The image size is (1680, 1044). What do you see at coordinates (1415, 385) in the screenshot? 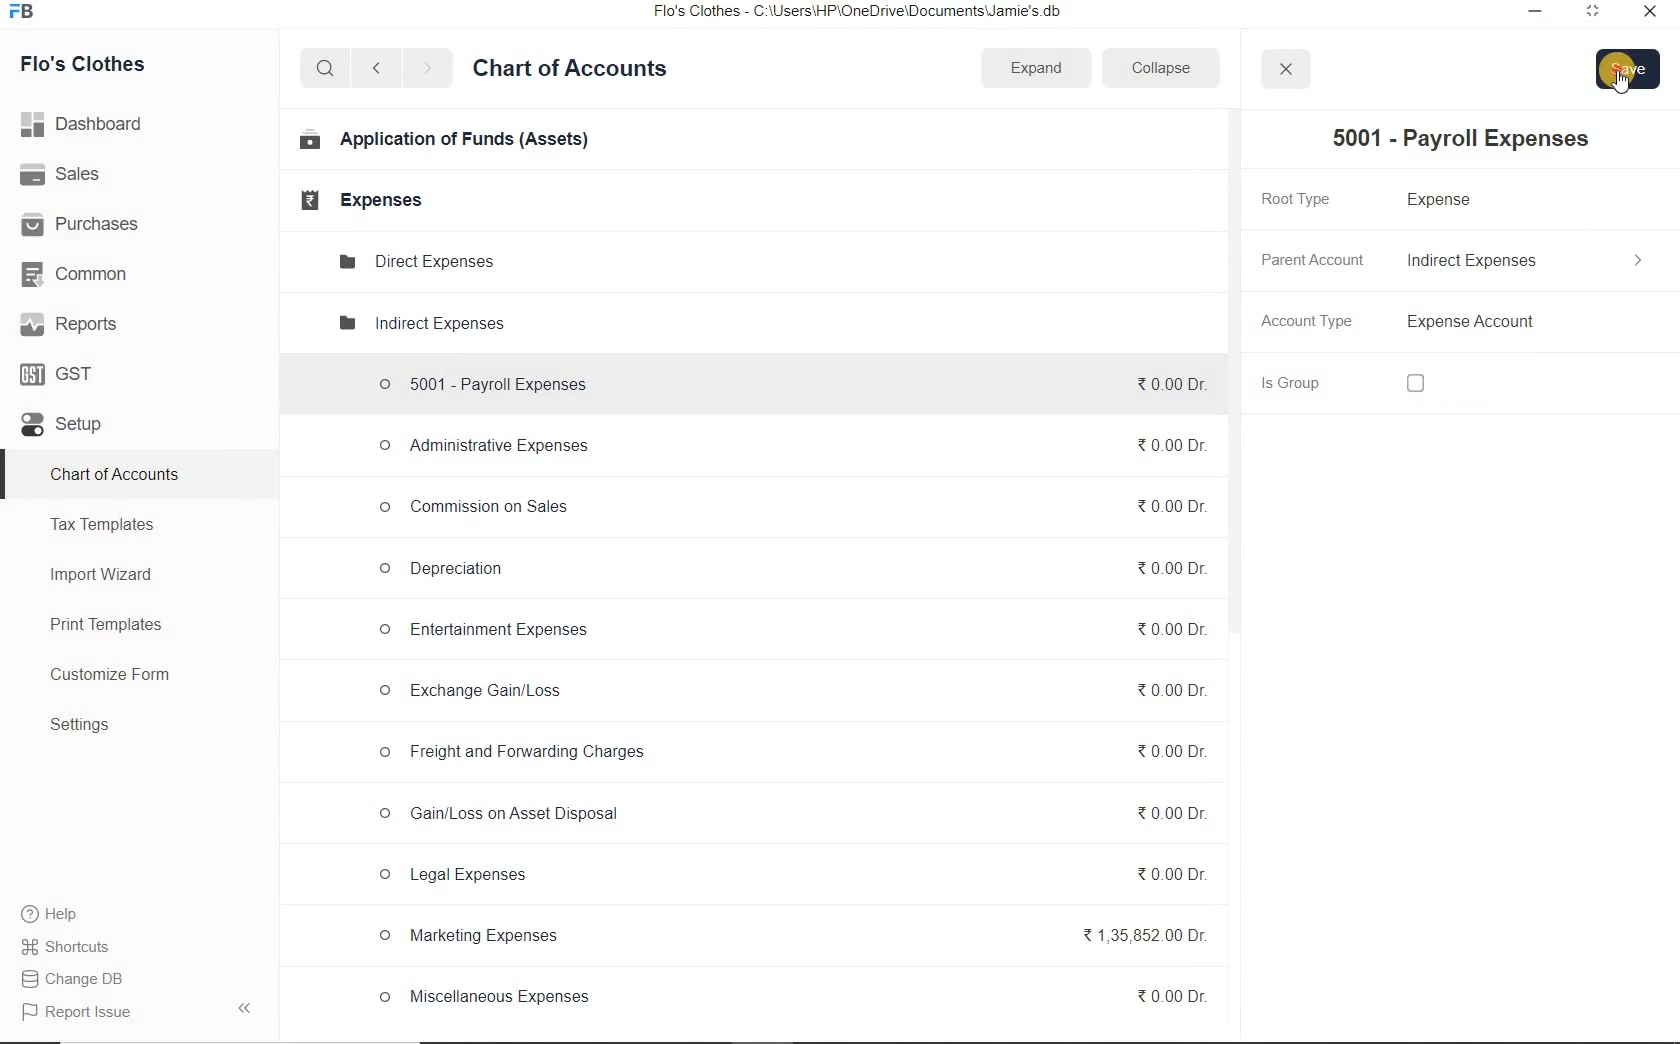
I see `checkbox` at bounding box center [1415, 385].